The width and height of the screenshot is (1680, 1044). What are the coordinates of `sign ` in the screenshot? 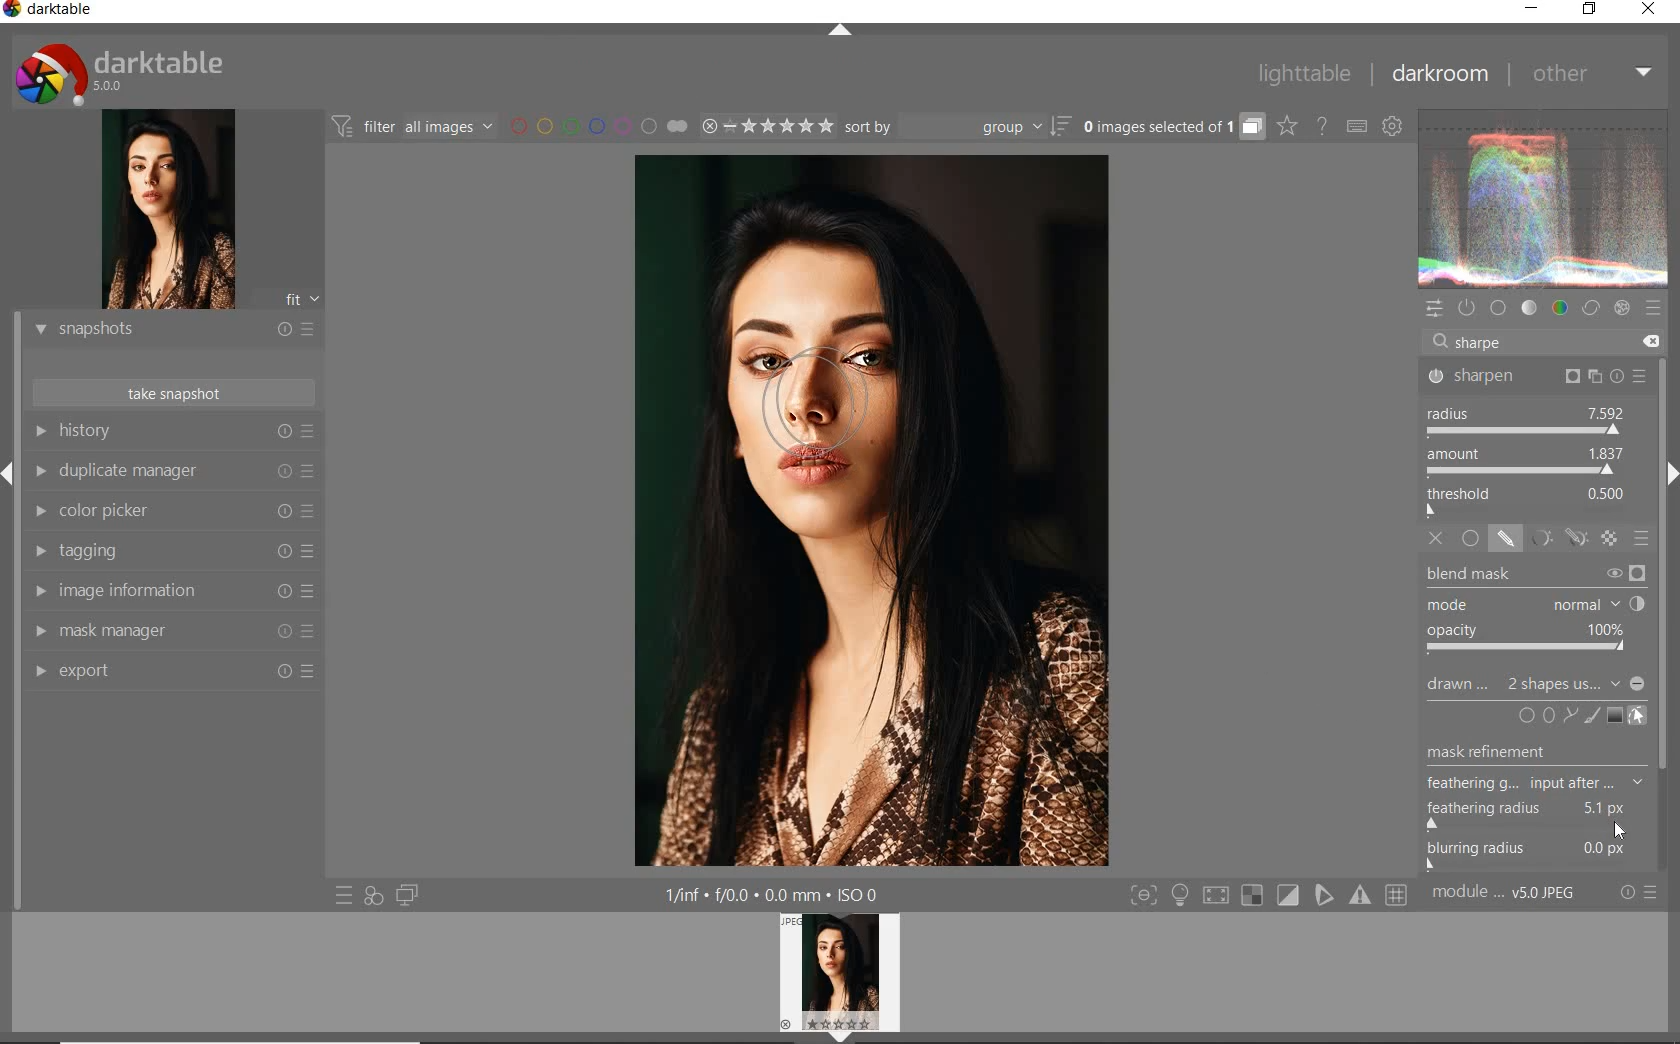 It's located at (1655, 309).